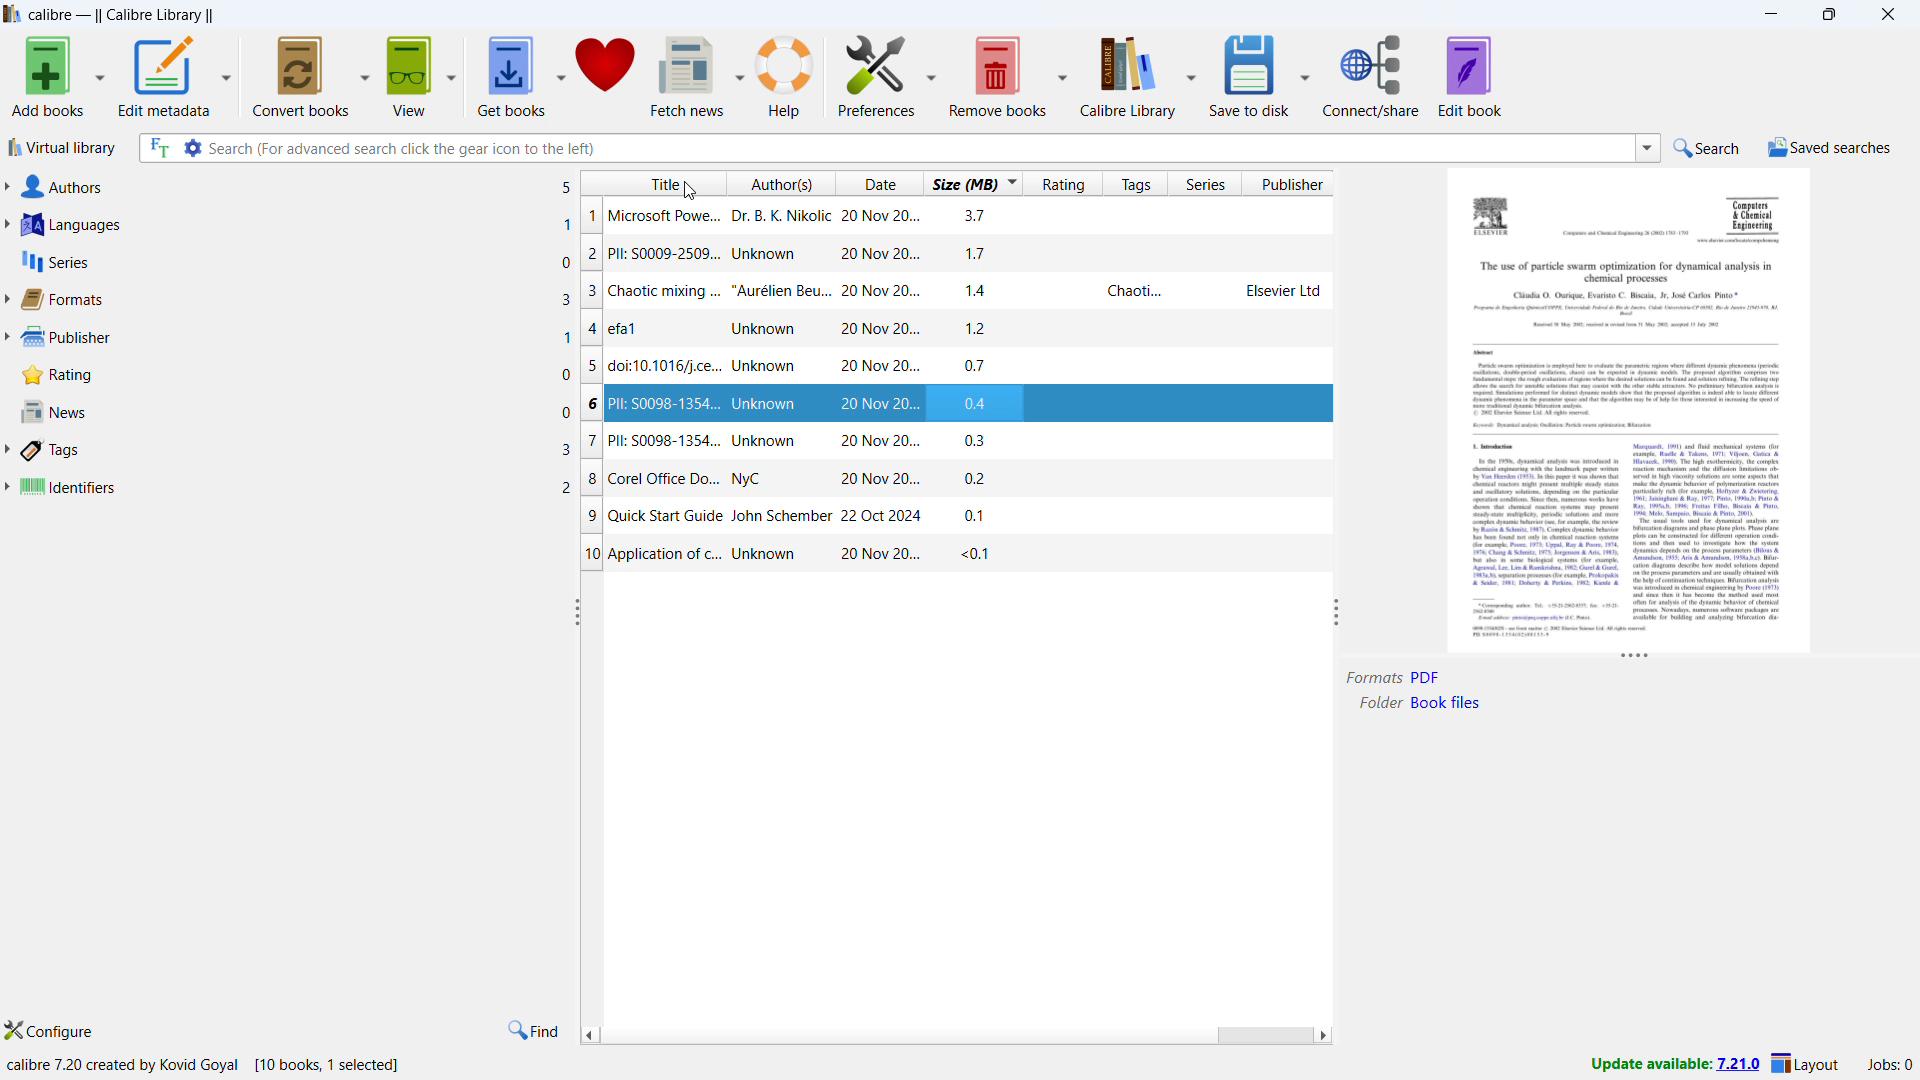 This screenshot has width=1920, height=1080. What do you see at coordinates (533, 1030) in the screenshot?
I see `find in tags` at bounding box center [533, 1030].